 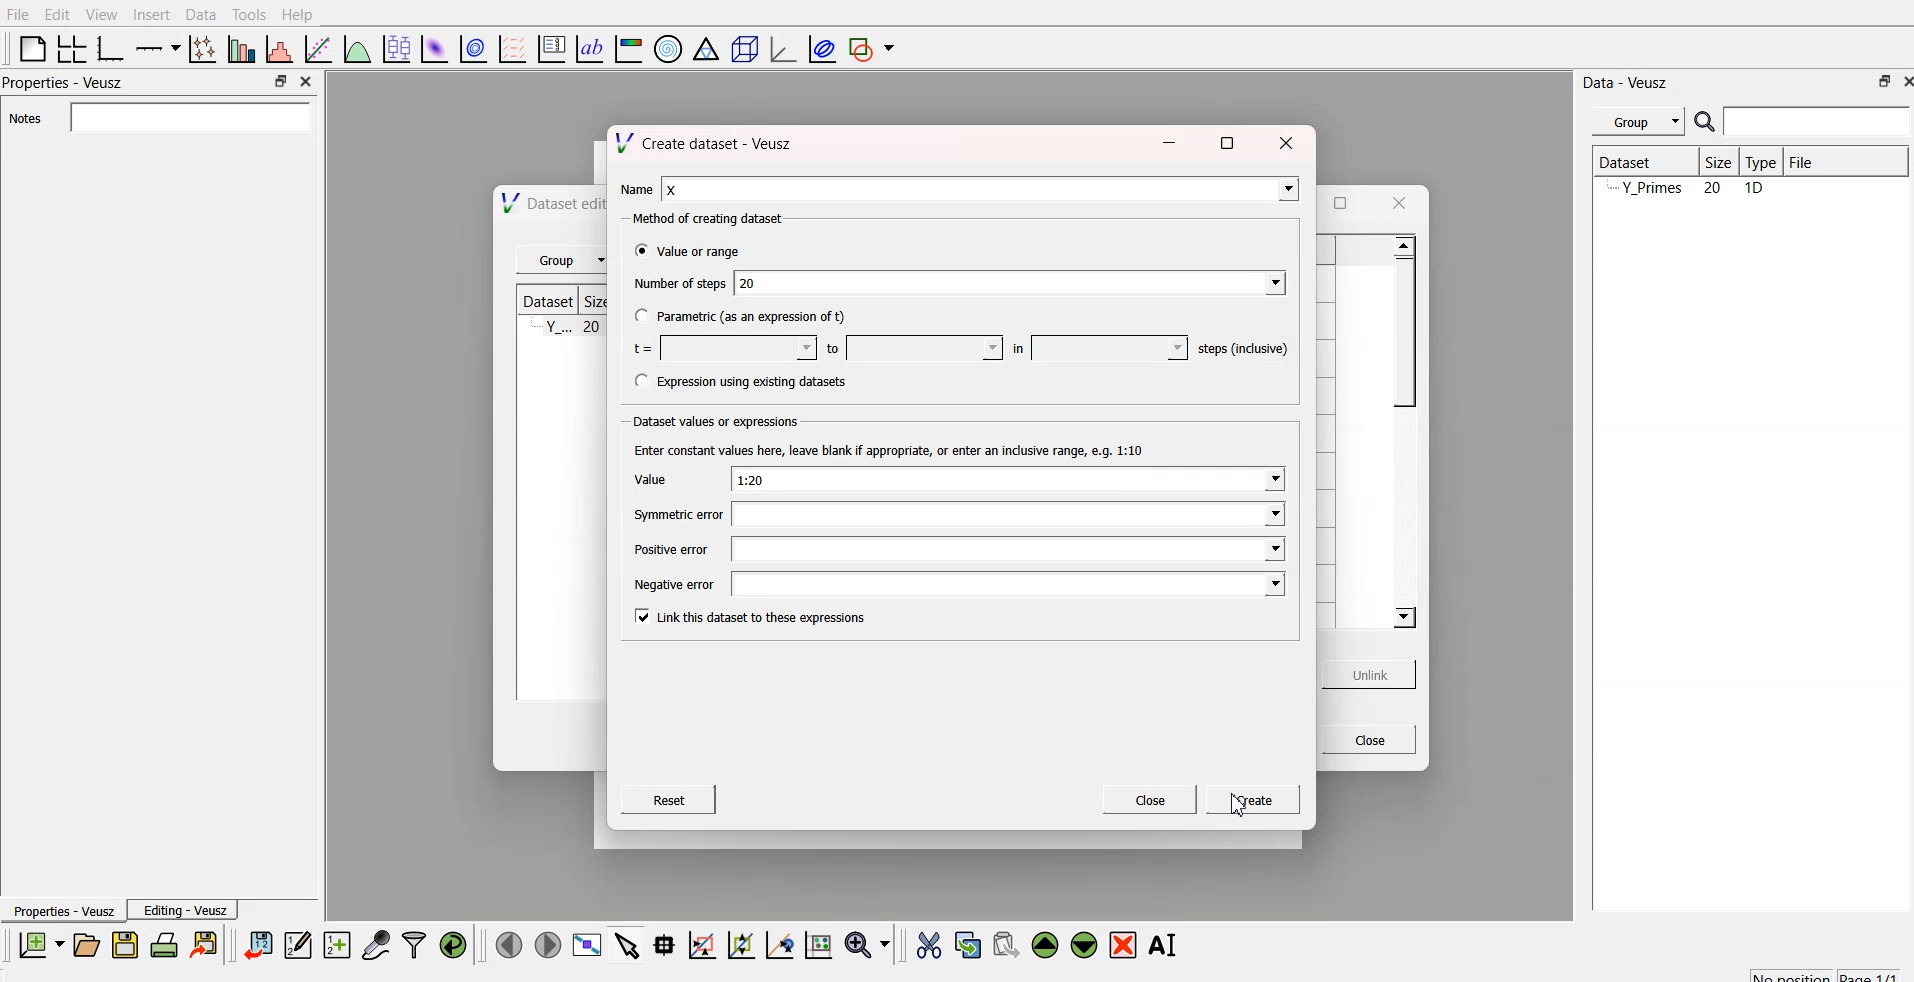 I want to click on | Dataset | Siz¢, so click(x=558, y=300).